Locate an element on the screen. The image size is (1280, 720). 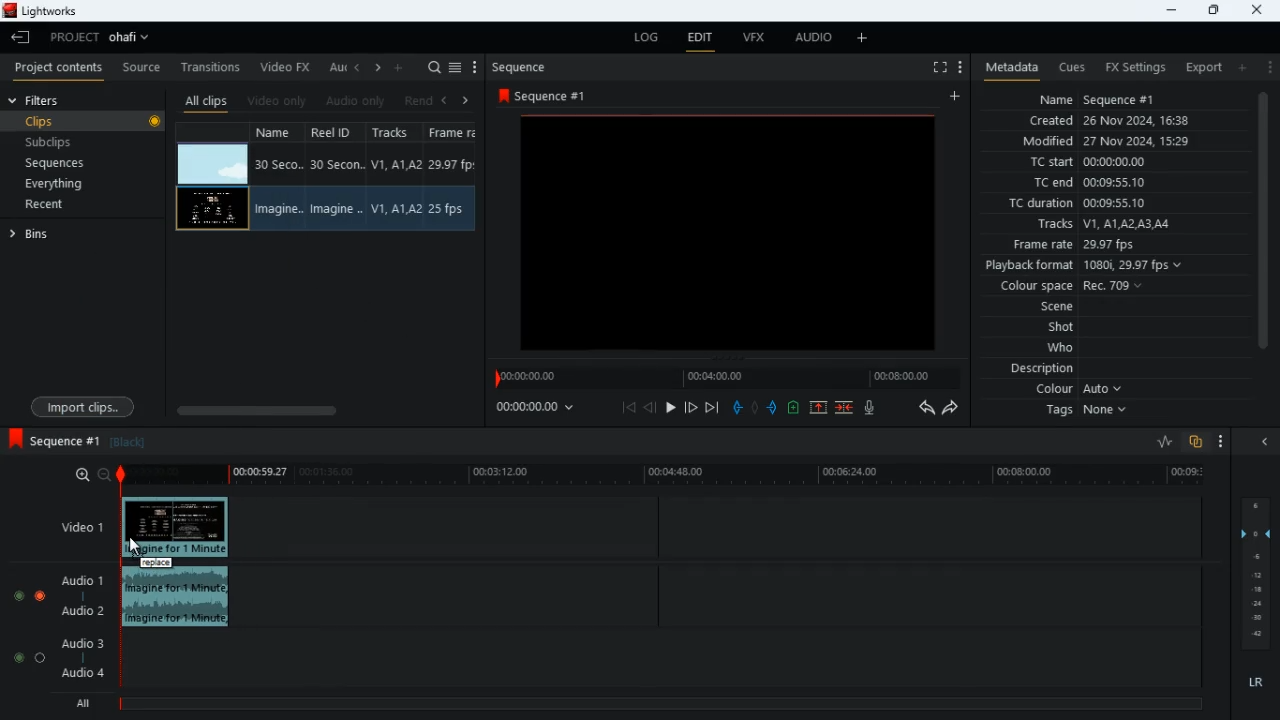
audio only is located at coordinates (357, 101).